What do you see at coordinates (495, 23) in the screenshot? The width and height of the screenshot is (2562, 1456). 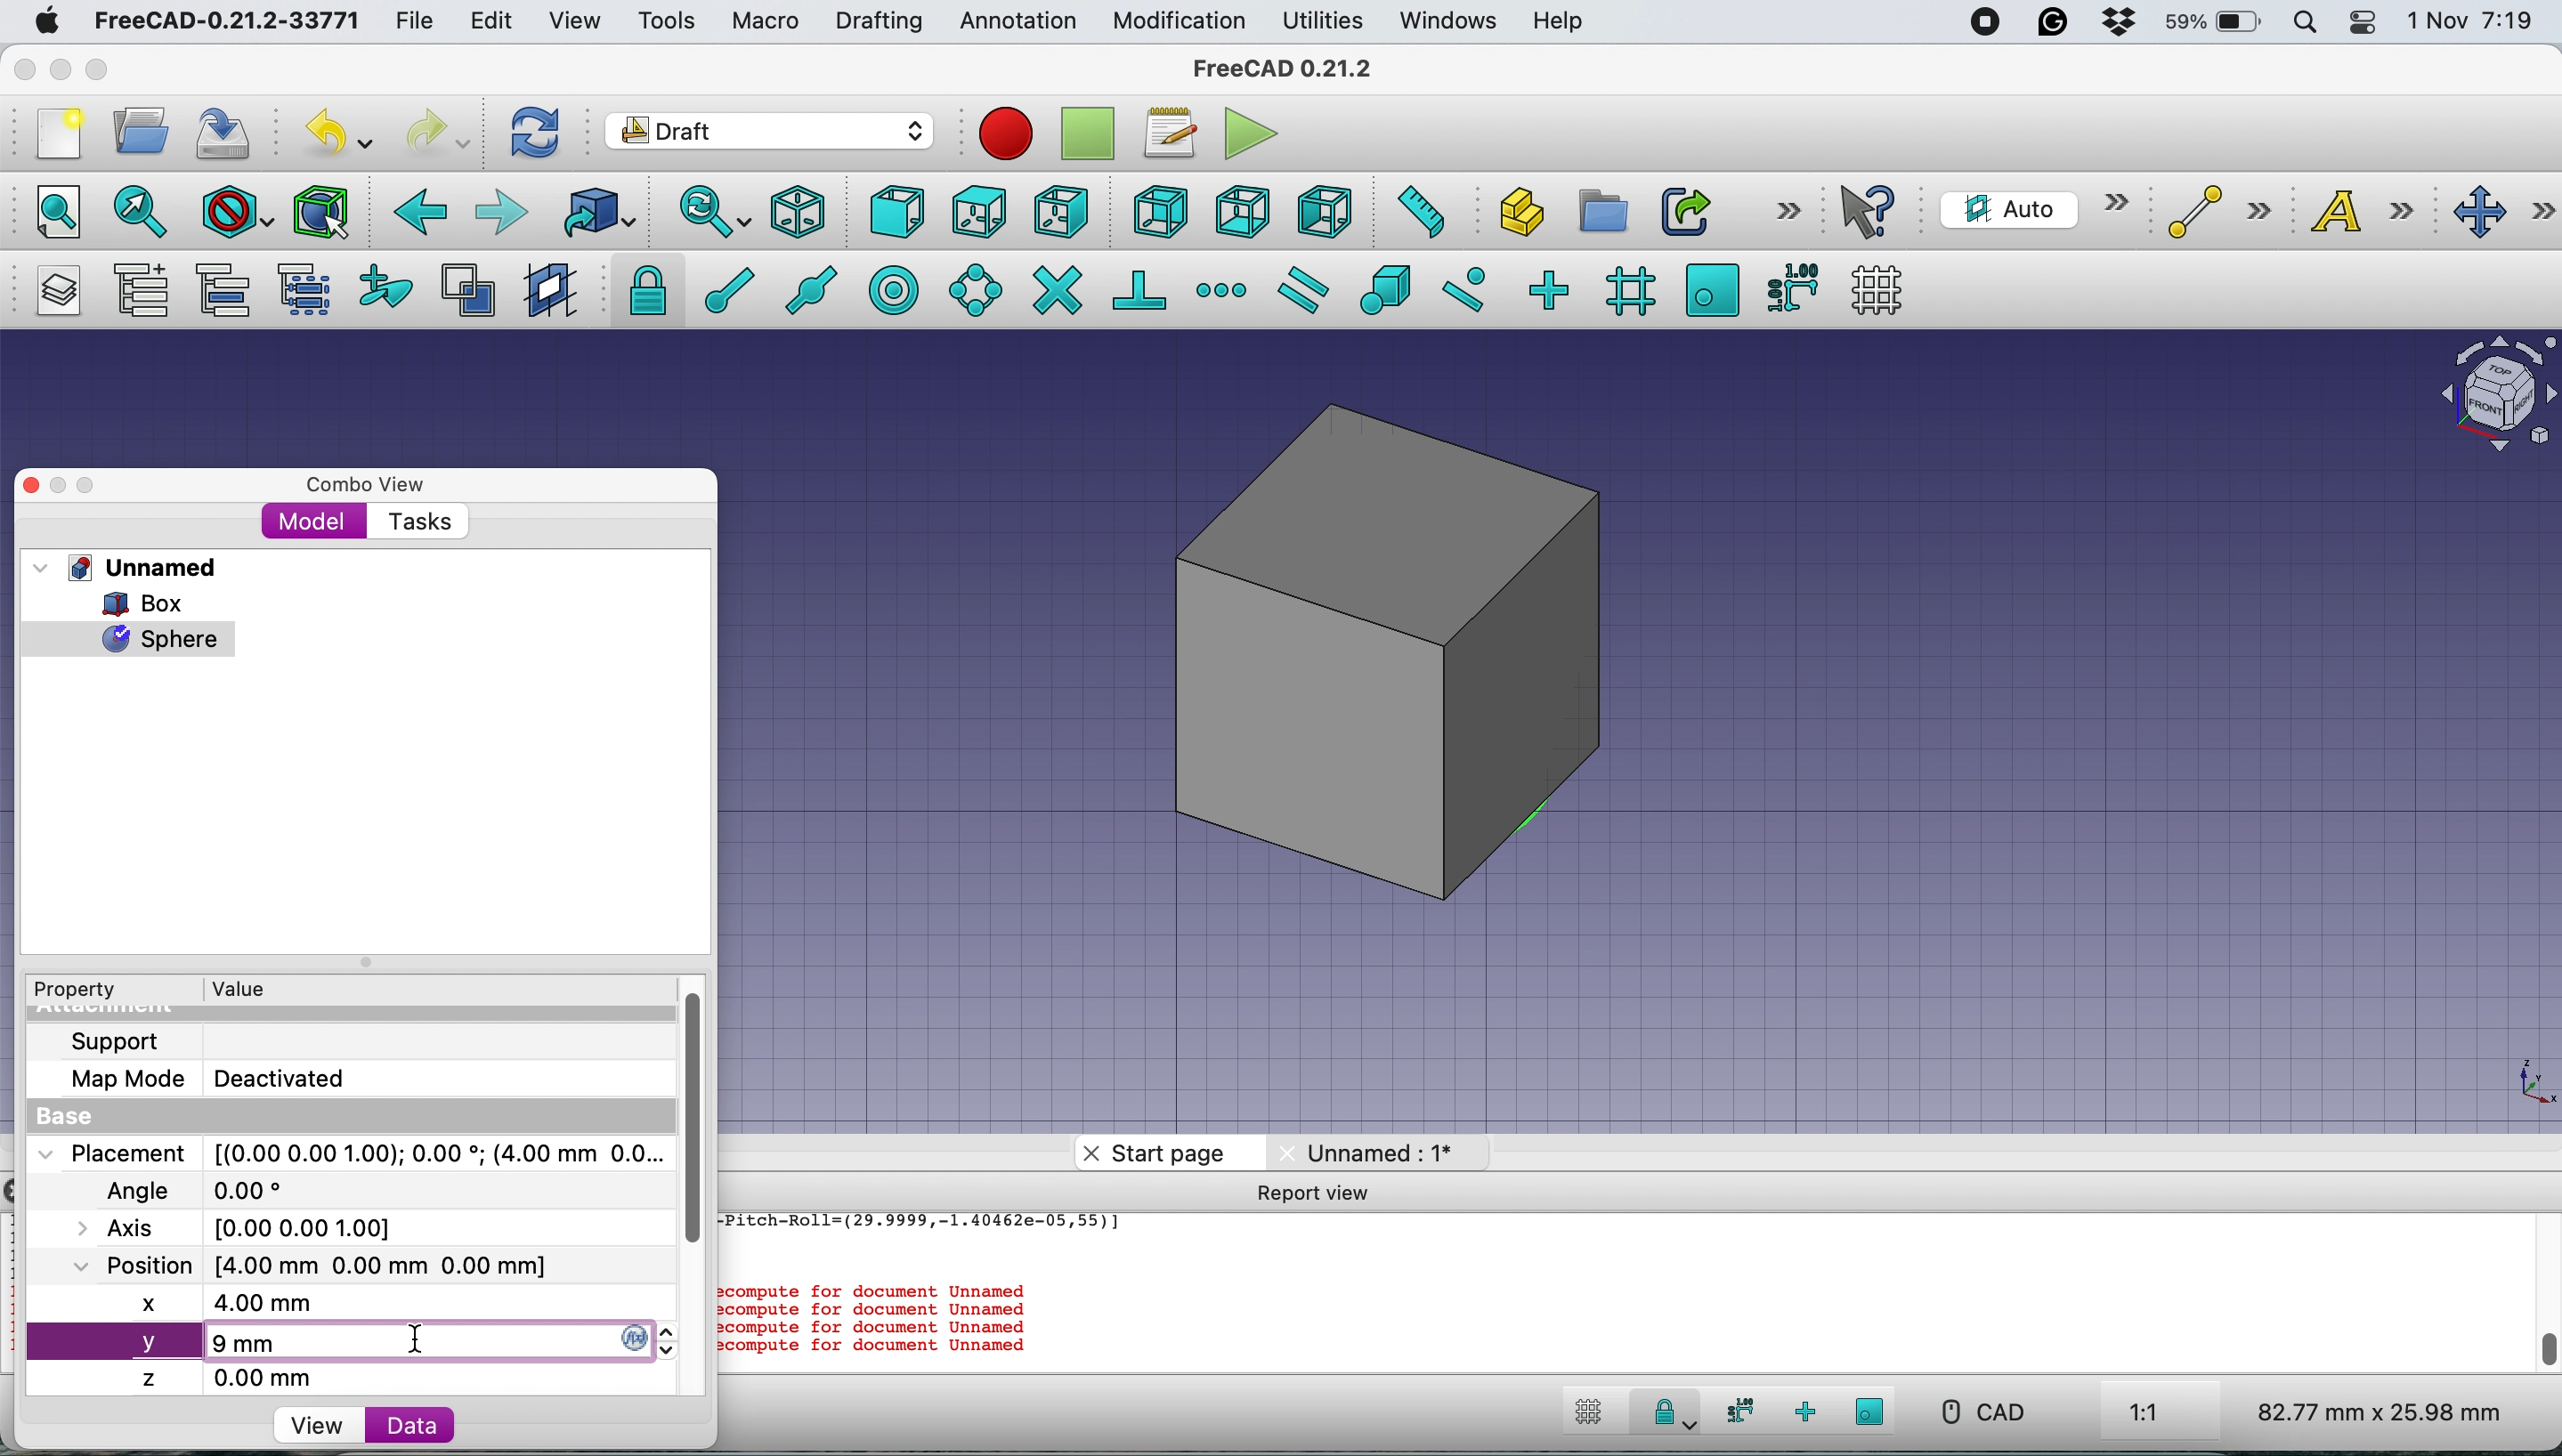 I see `edit` at bounding box center [495, 23].